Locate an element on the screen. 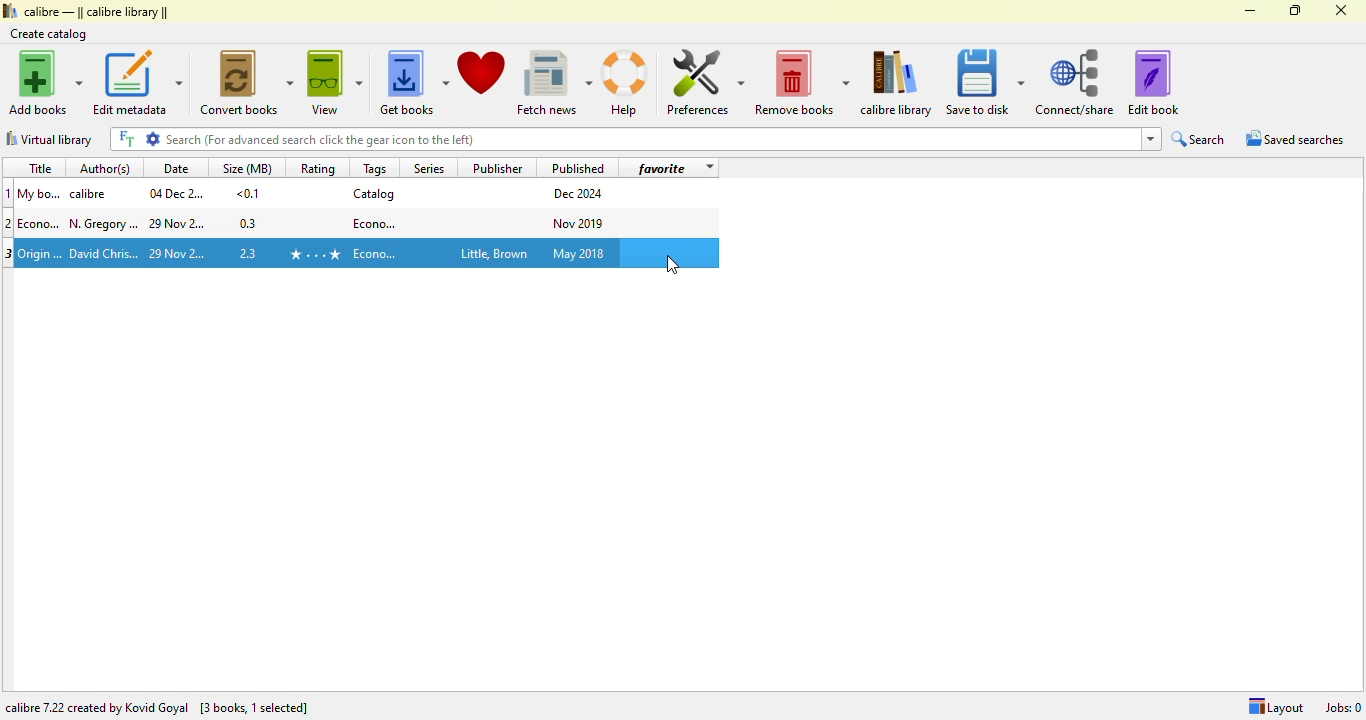 This screenshot has width=1366, height=720. catalog is located at coordinates (374, 193).